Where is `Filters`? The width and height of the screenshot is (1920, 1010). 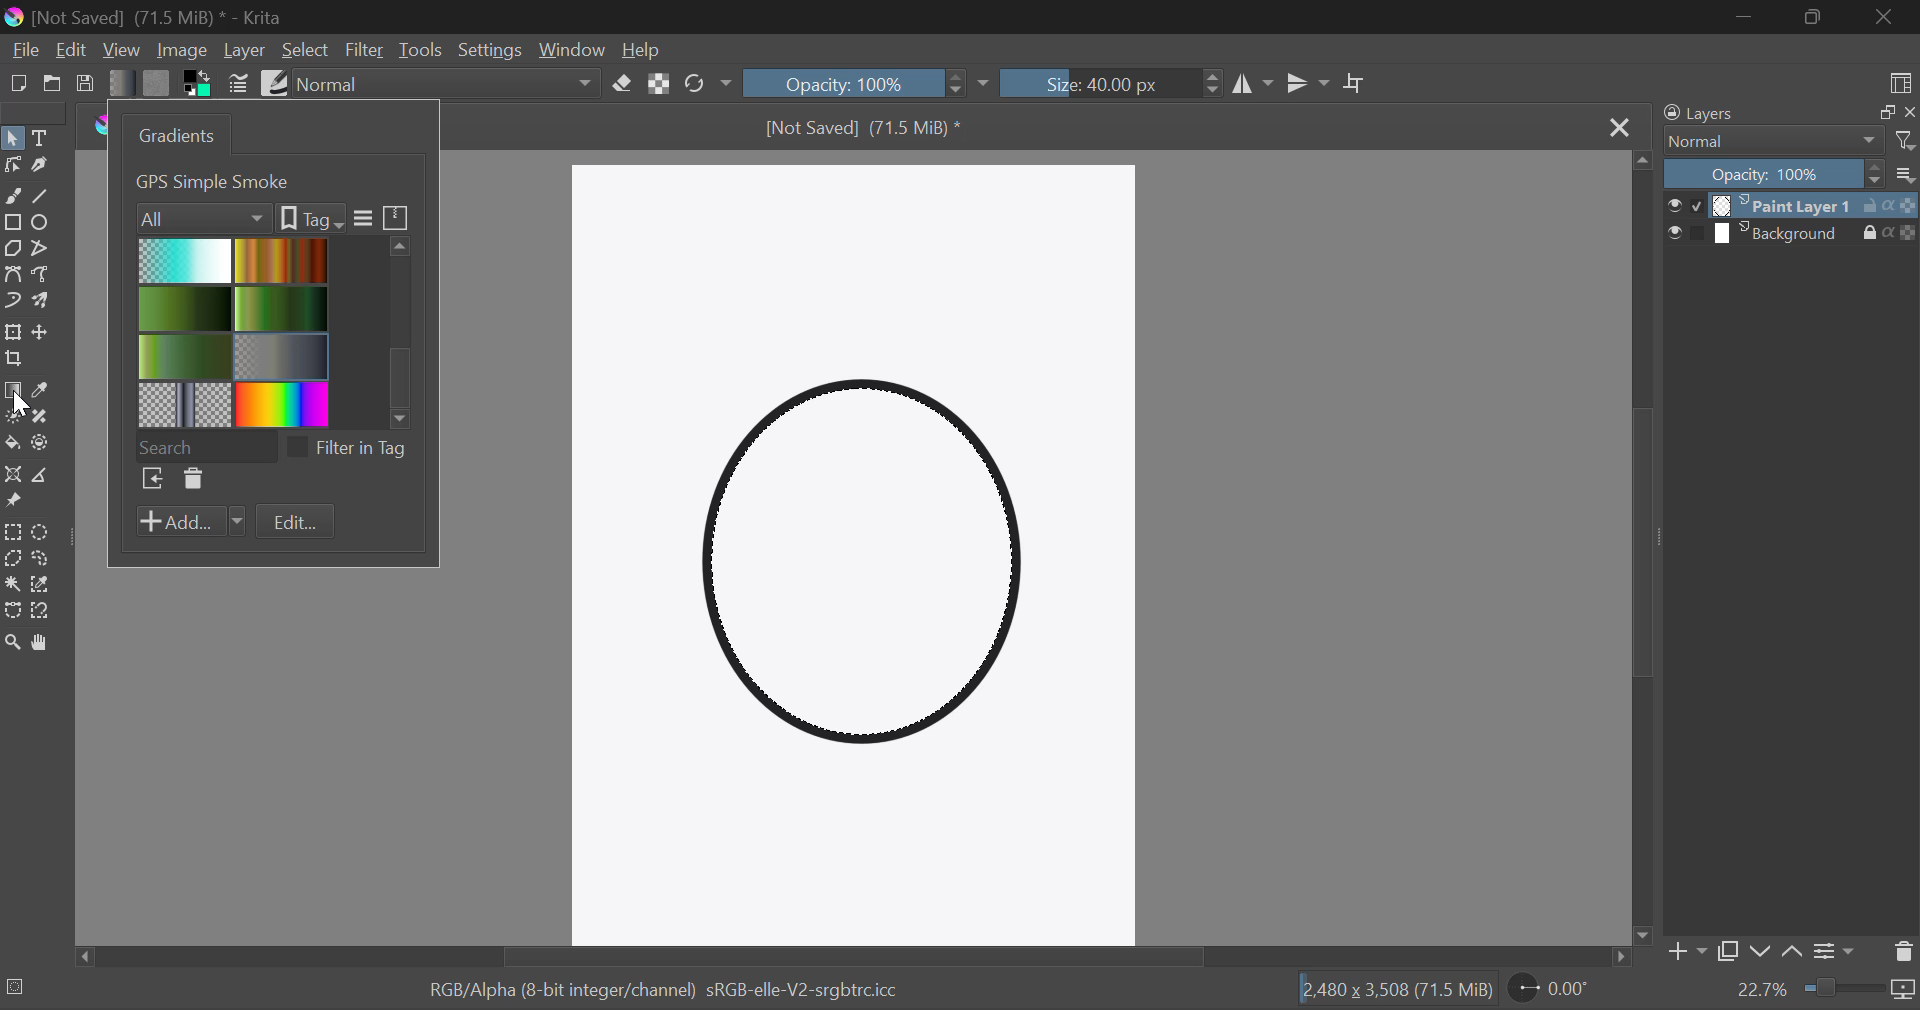
Filters is located at coordinates (198, 219).